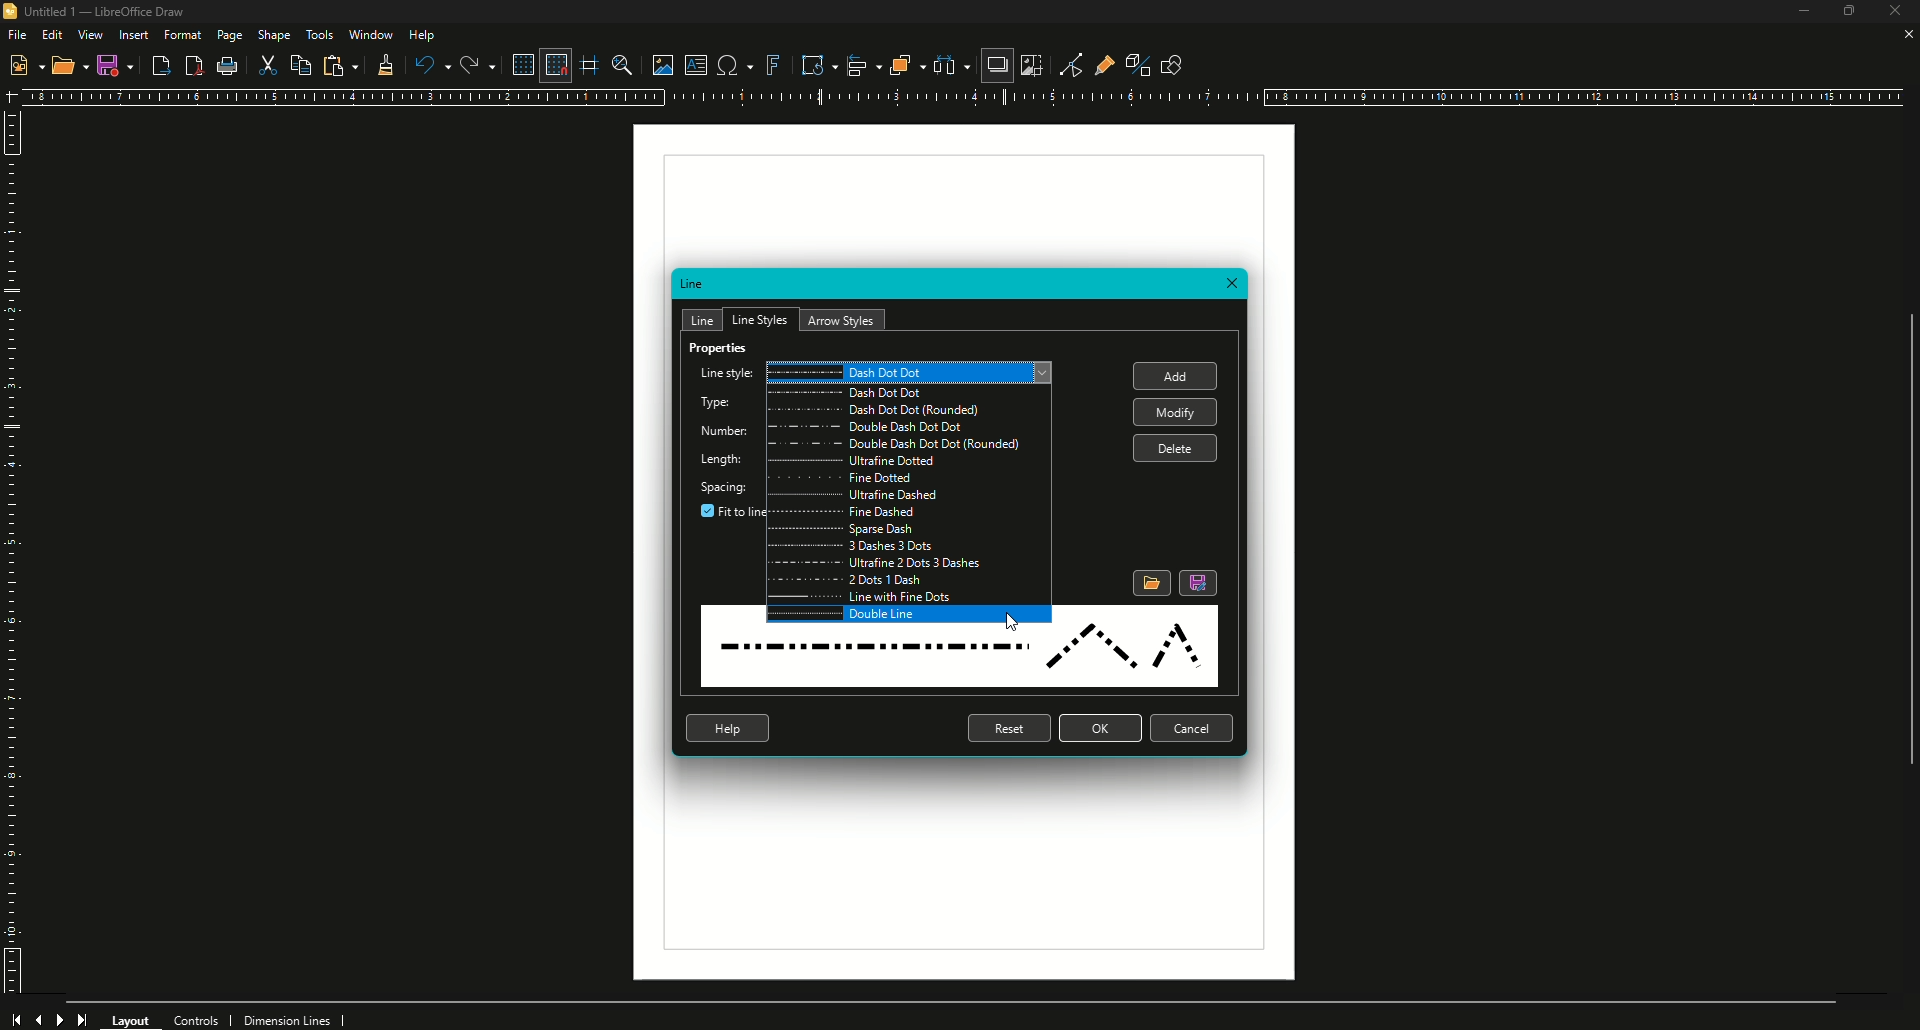 Image resolution: width=1920 pixels, height=1030 pixels. What do you see at coordinates (518, 63) in the screenshot?
I see `Display Grid` at bounding box center [518, 63].